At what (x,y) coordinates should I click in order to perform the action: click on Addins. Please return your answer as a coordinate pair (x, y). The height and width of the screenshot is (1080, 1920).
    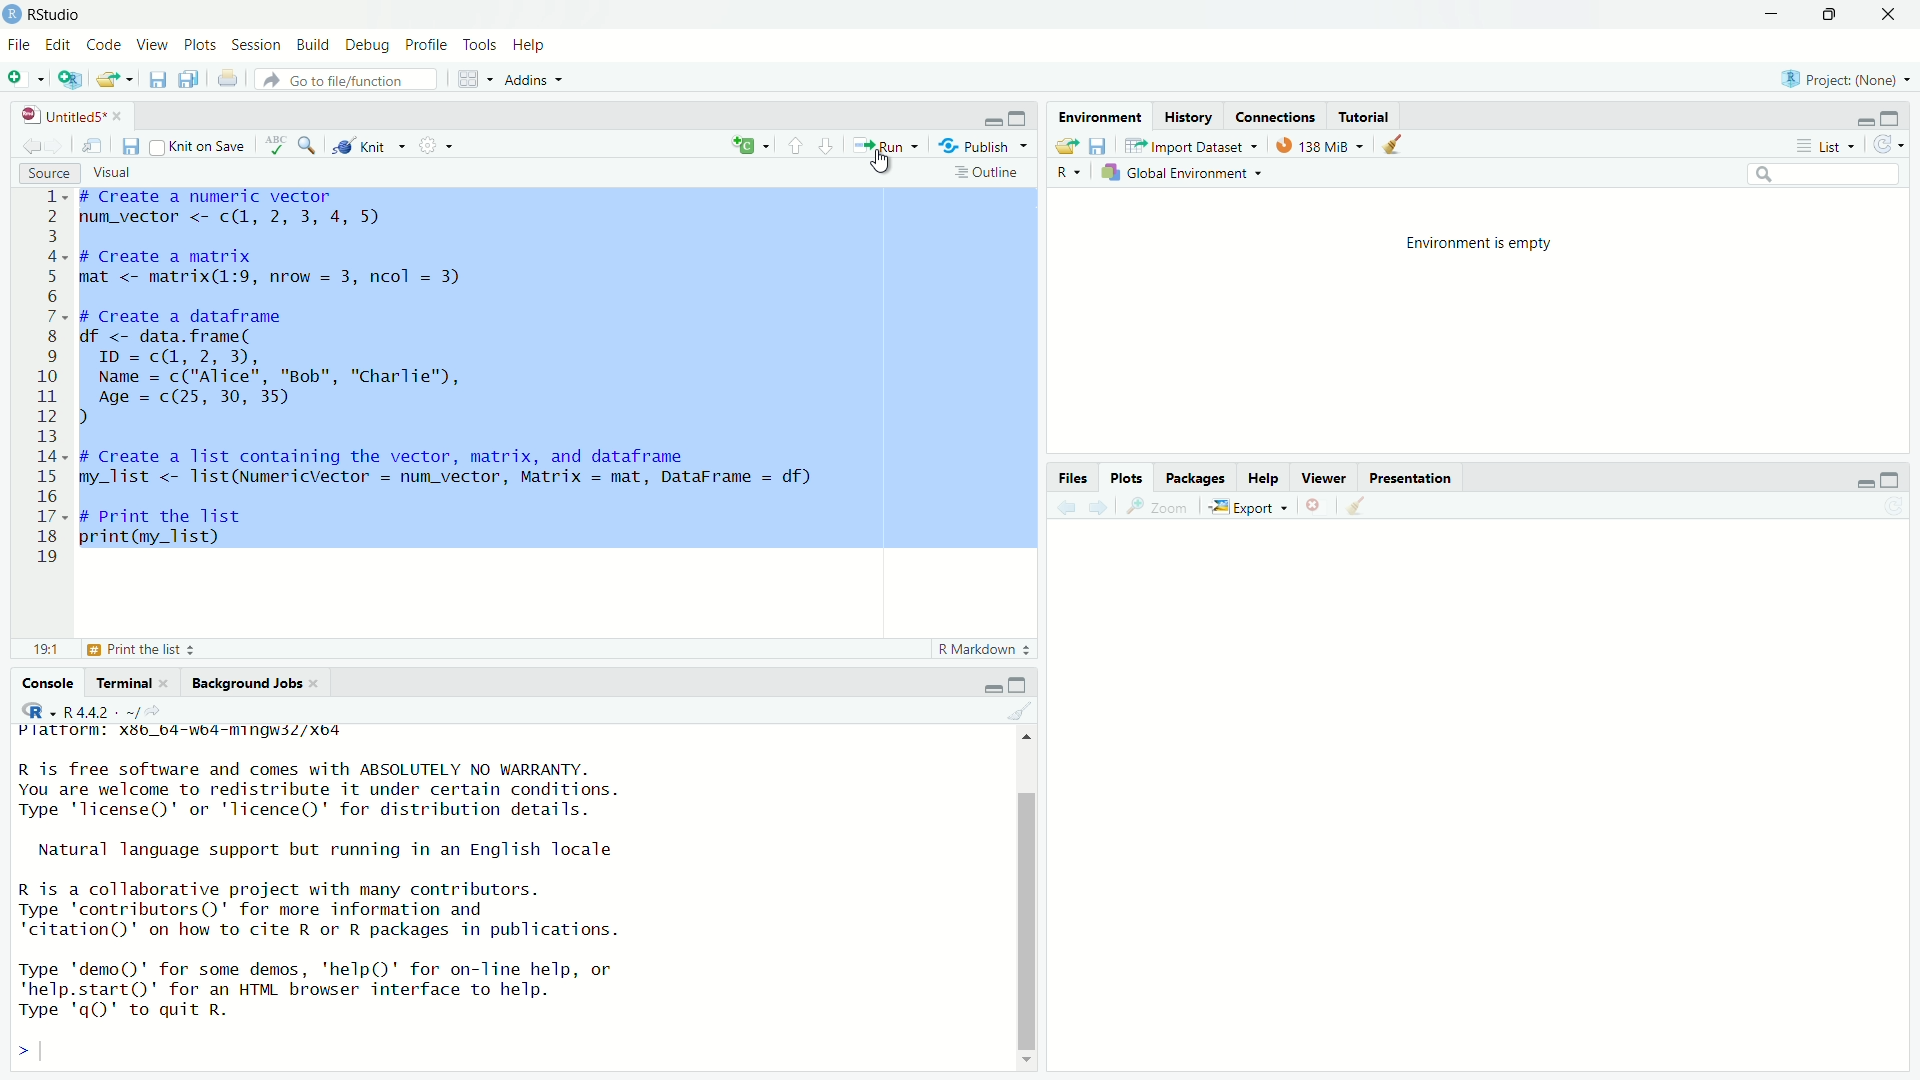
    Looking at the image, I should click on (534, 81).